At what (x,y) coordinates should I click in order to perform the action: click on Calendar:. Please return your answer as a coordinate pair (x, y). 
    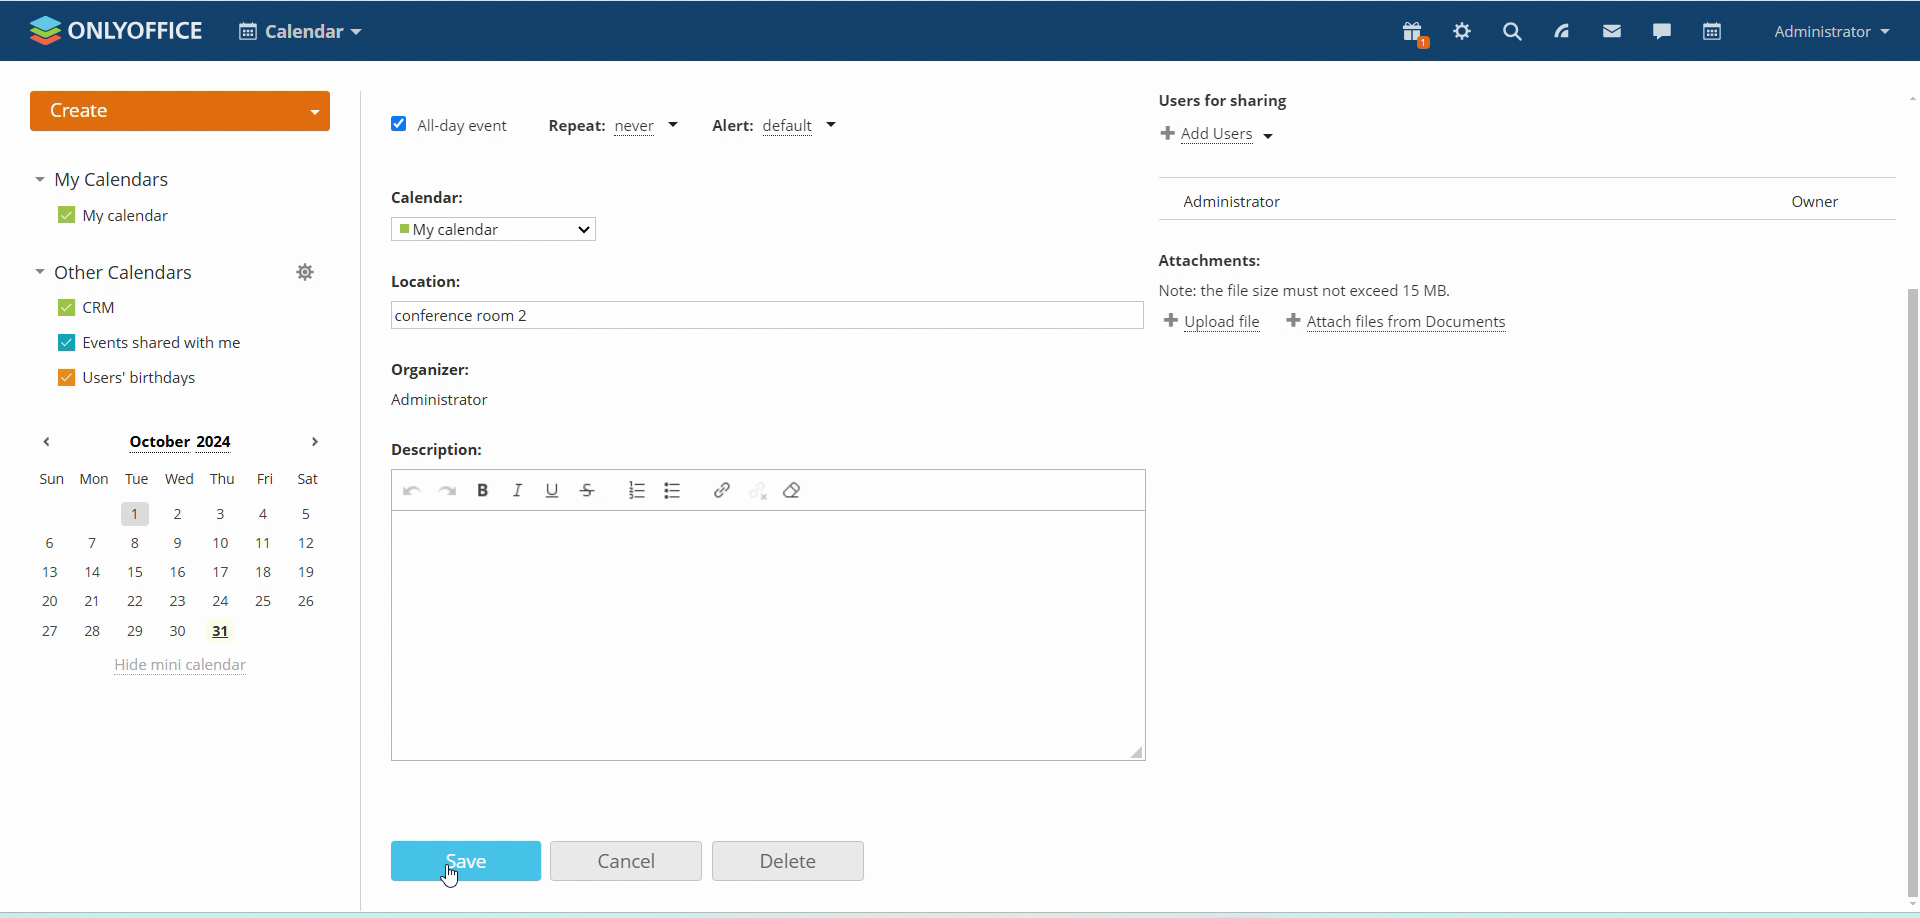
    Looking at the image, I should click on (431, 197).